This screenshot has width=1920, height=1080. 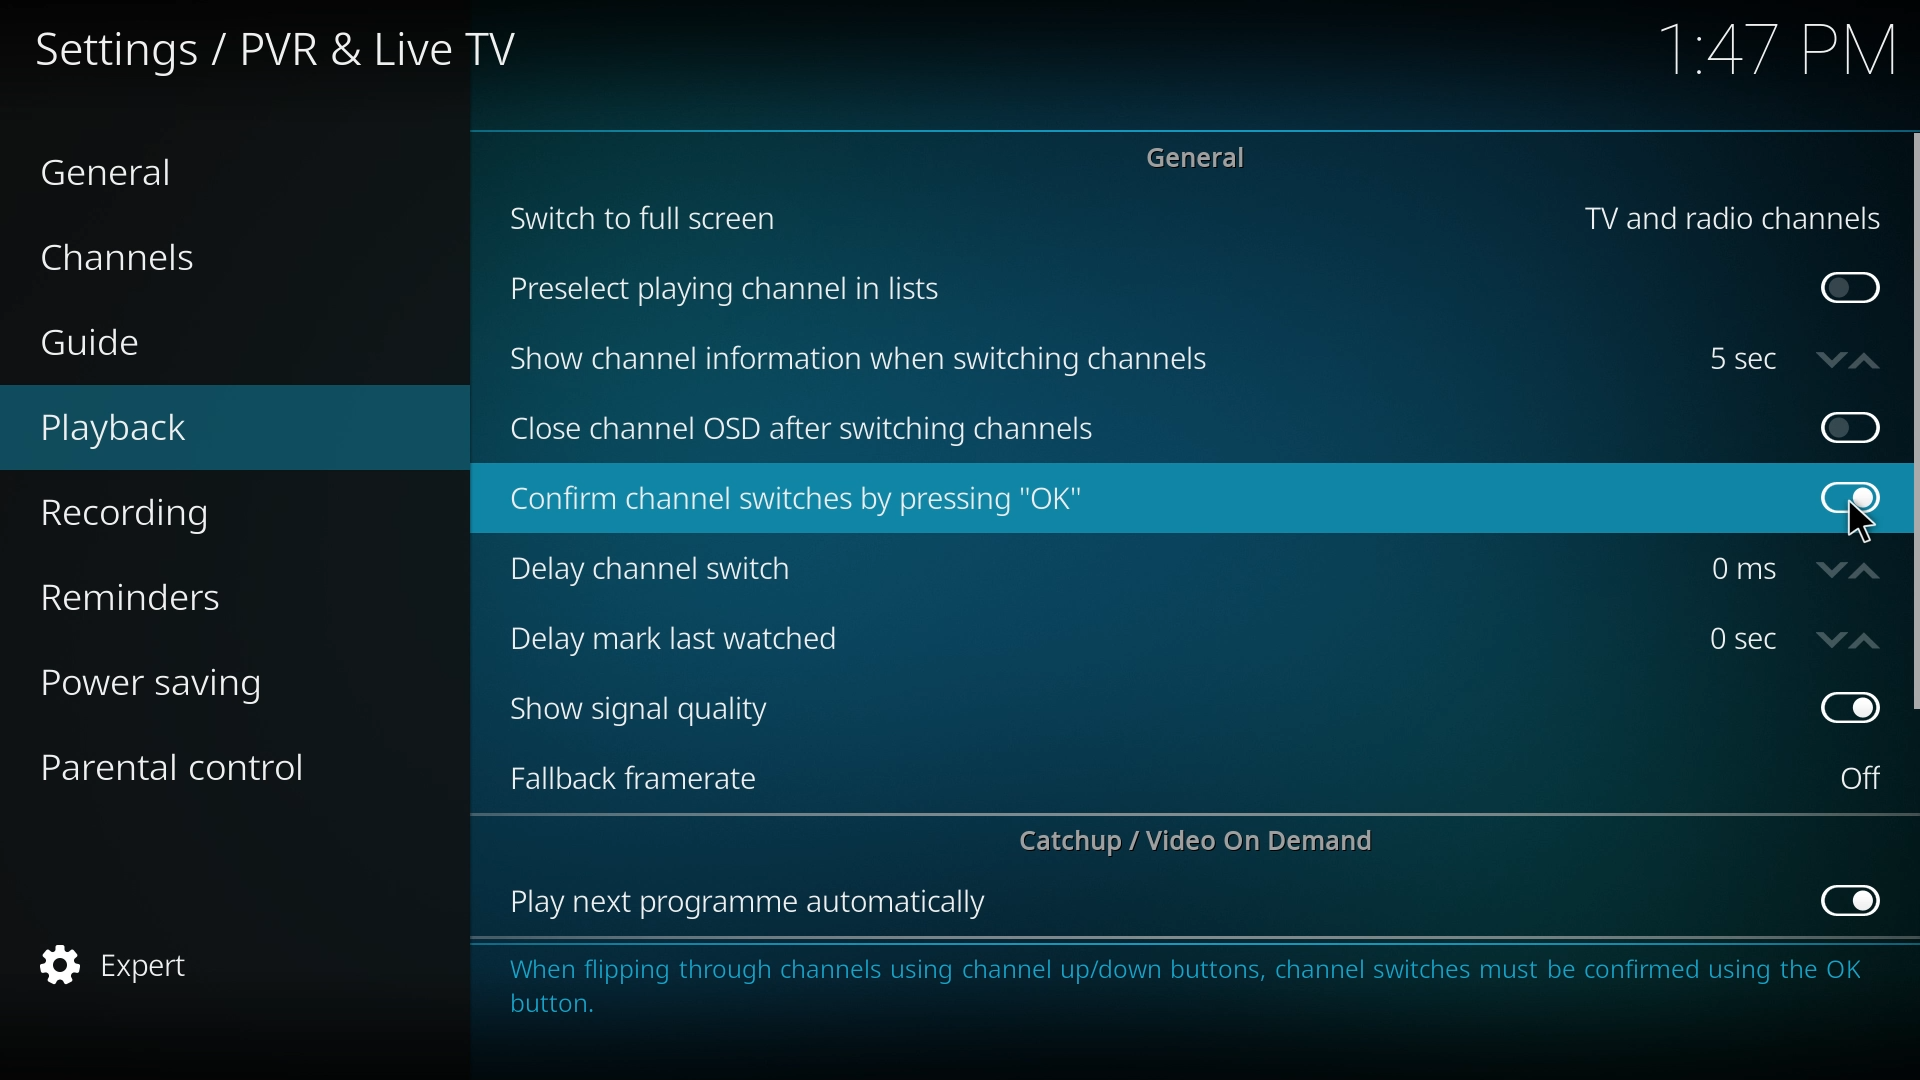 I want to click on on, so click(x=1861, y=778).